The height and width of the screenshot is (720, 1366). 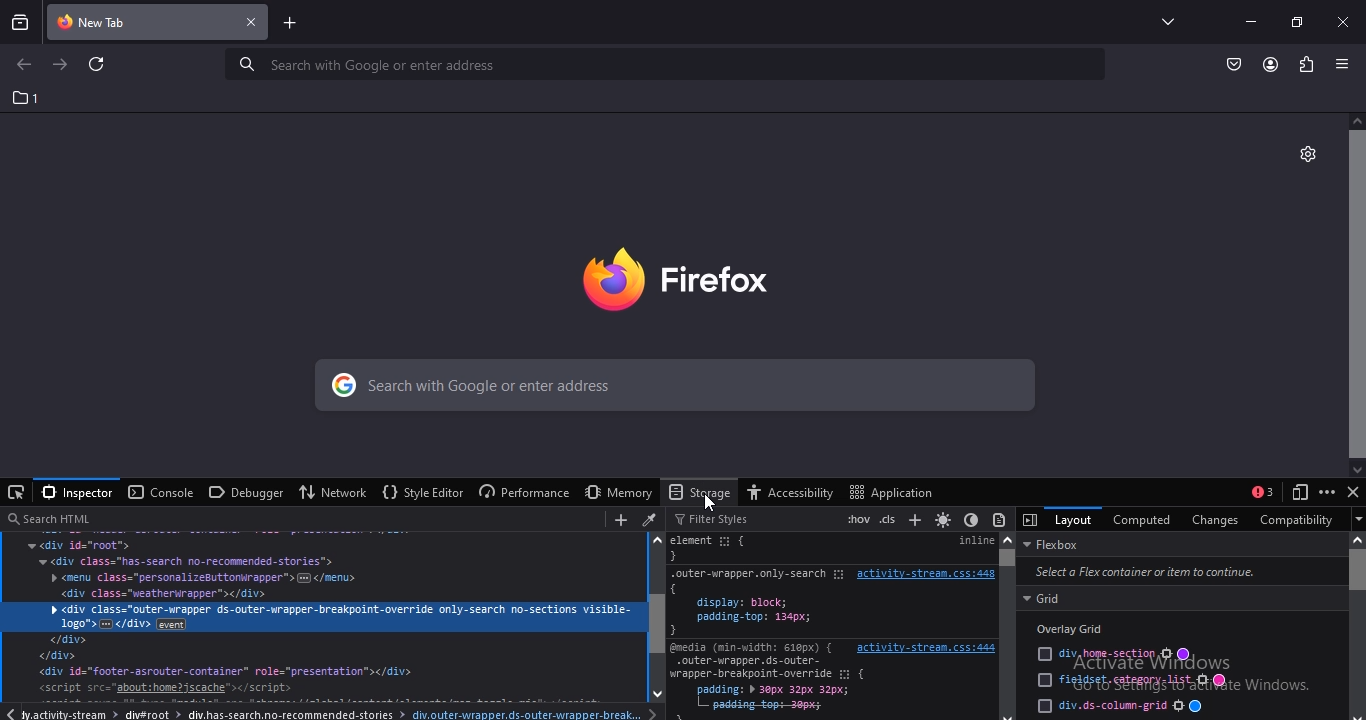 I want to click on debugger, so click(x=243, y=494).